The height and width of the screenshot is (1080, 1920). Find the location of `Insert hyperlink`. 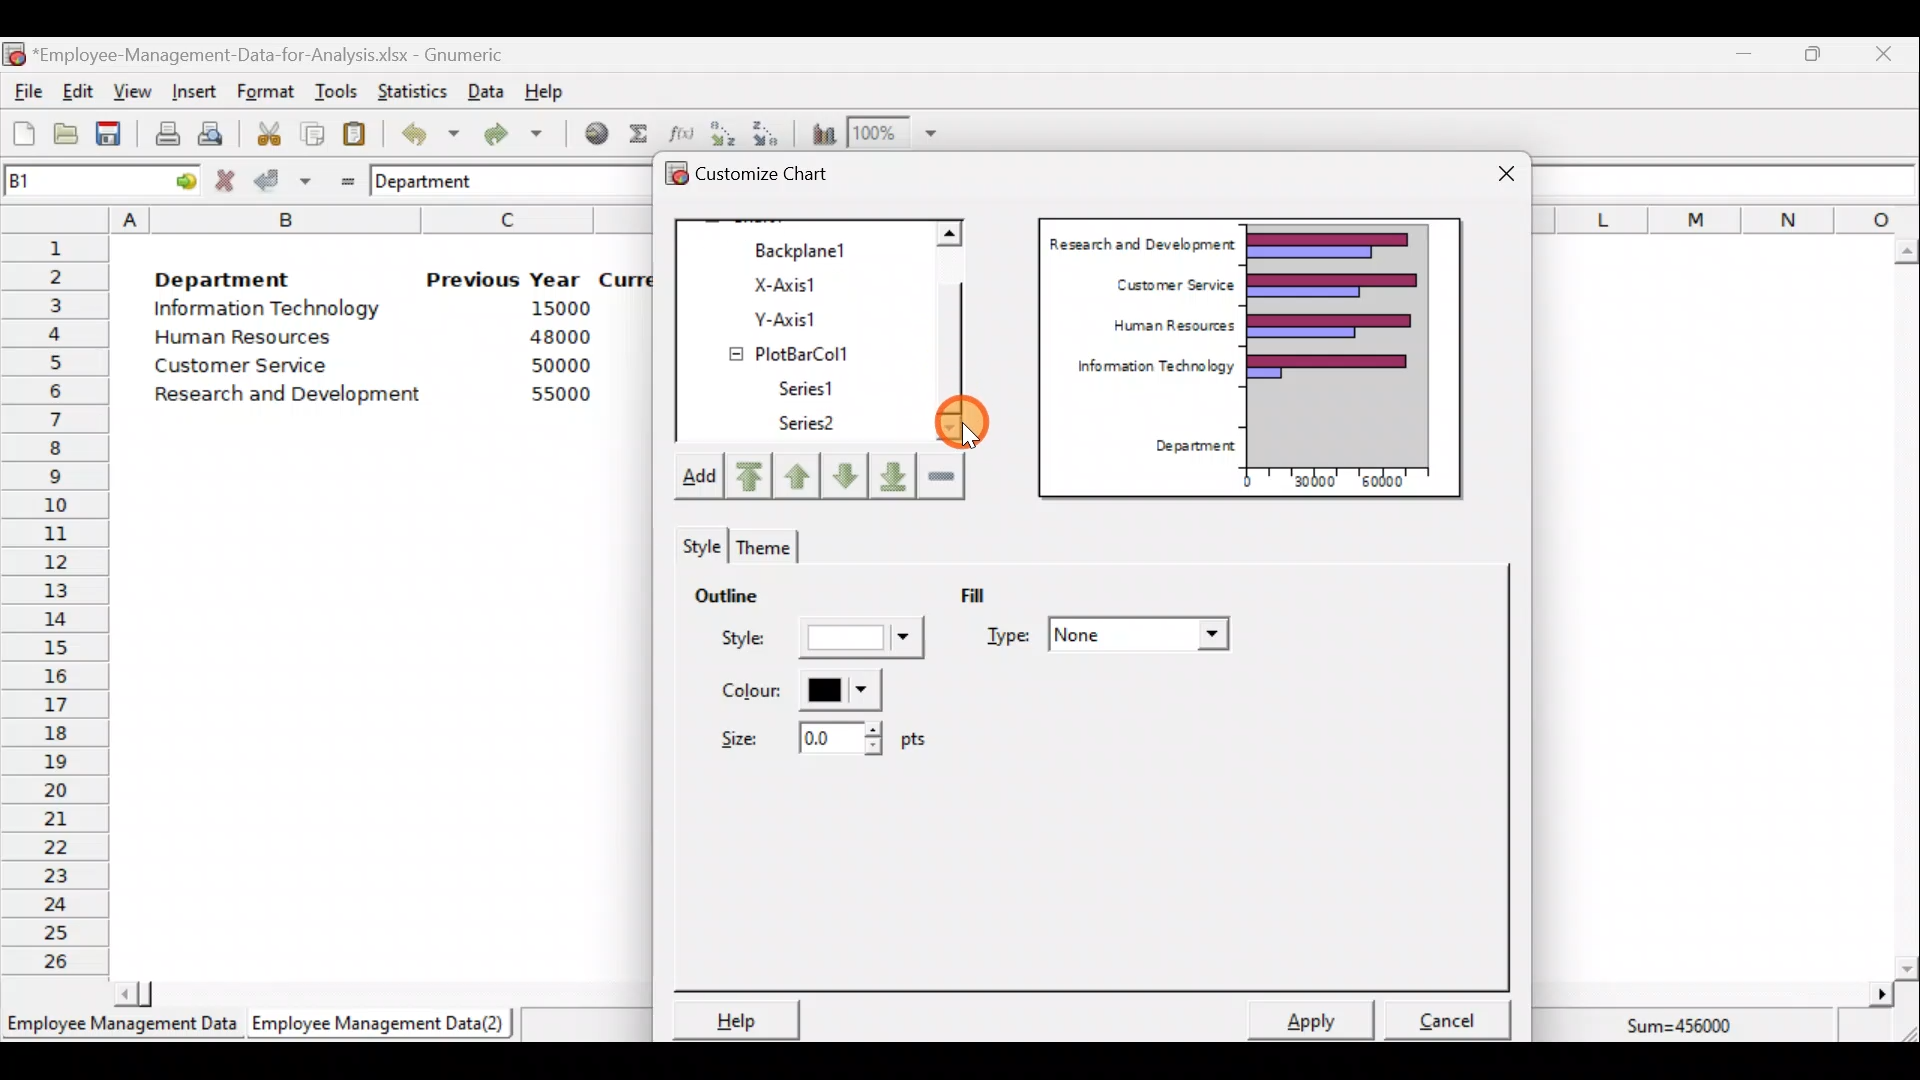

Insert hyperlink is located at coordinates (589, 132).